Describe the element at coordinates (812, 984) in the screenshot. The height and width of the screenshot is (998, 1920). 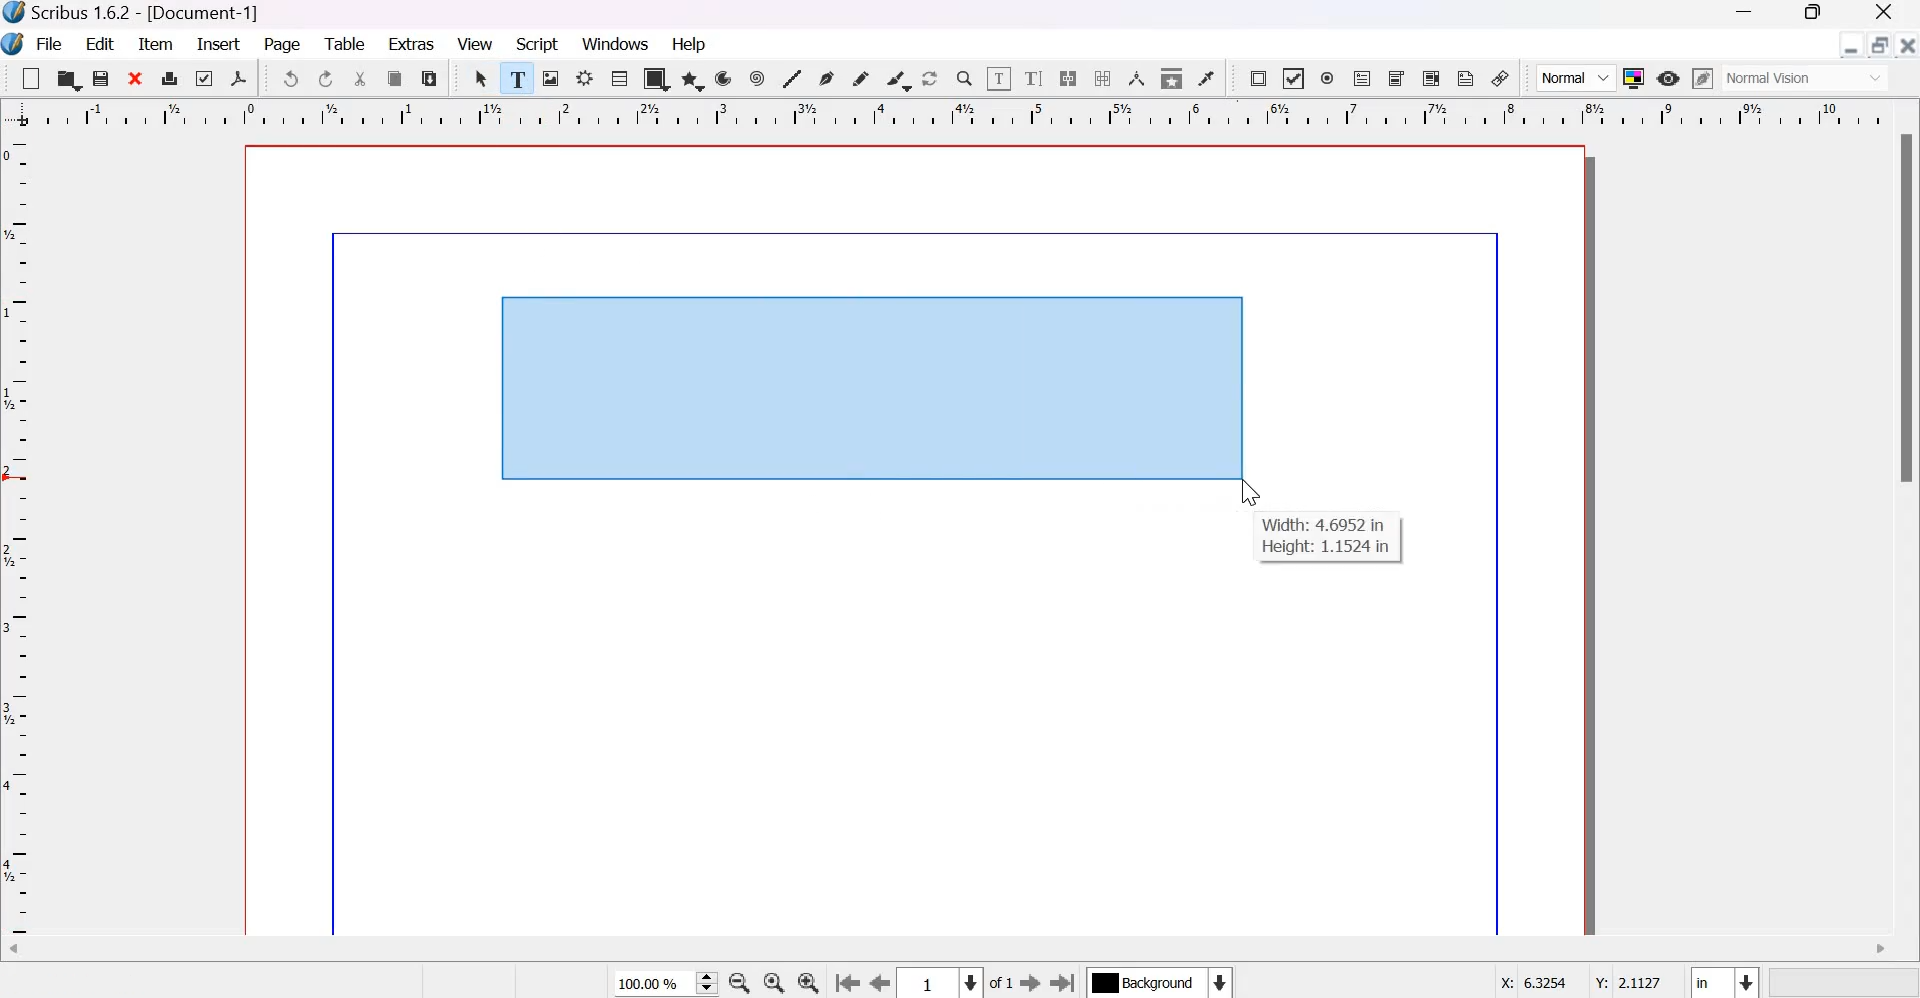
I see `` at that location.